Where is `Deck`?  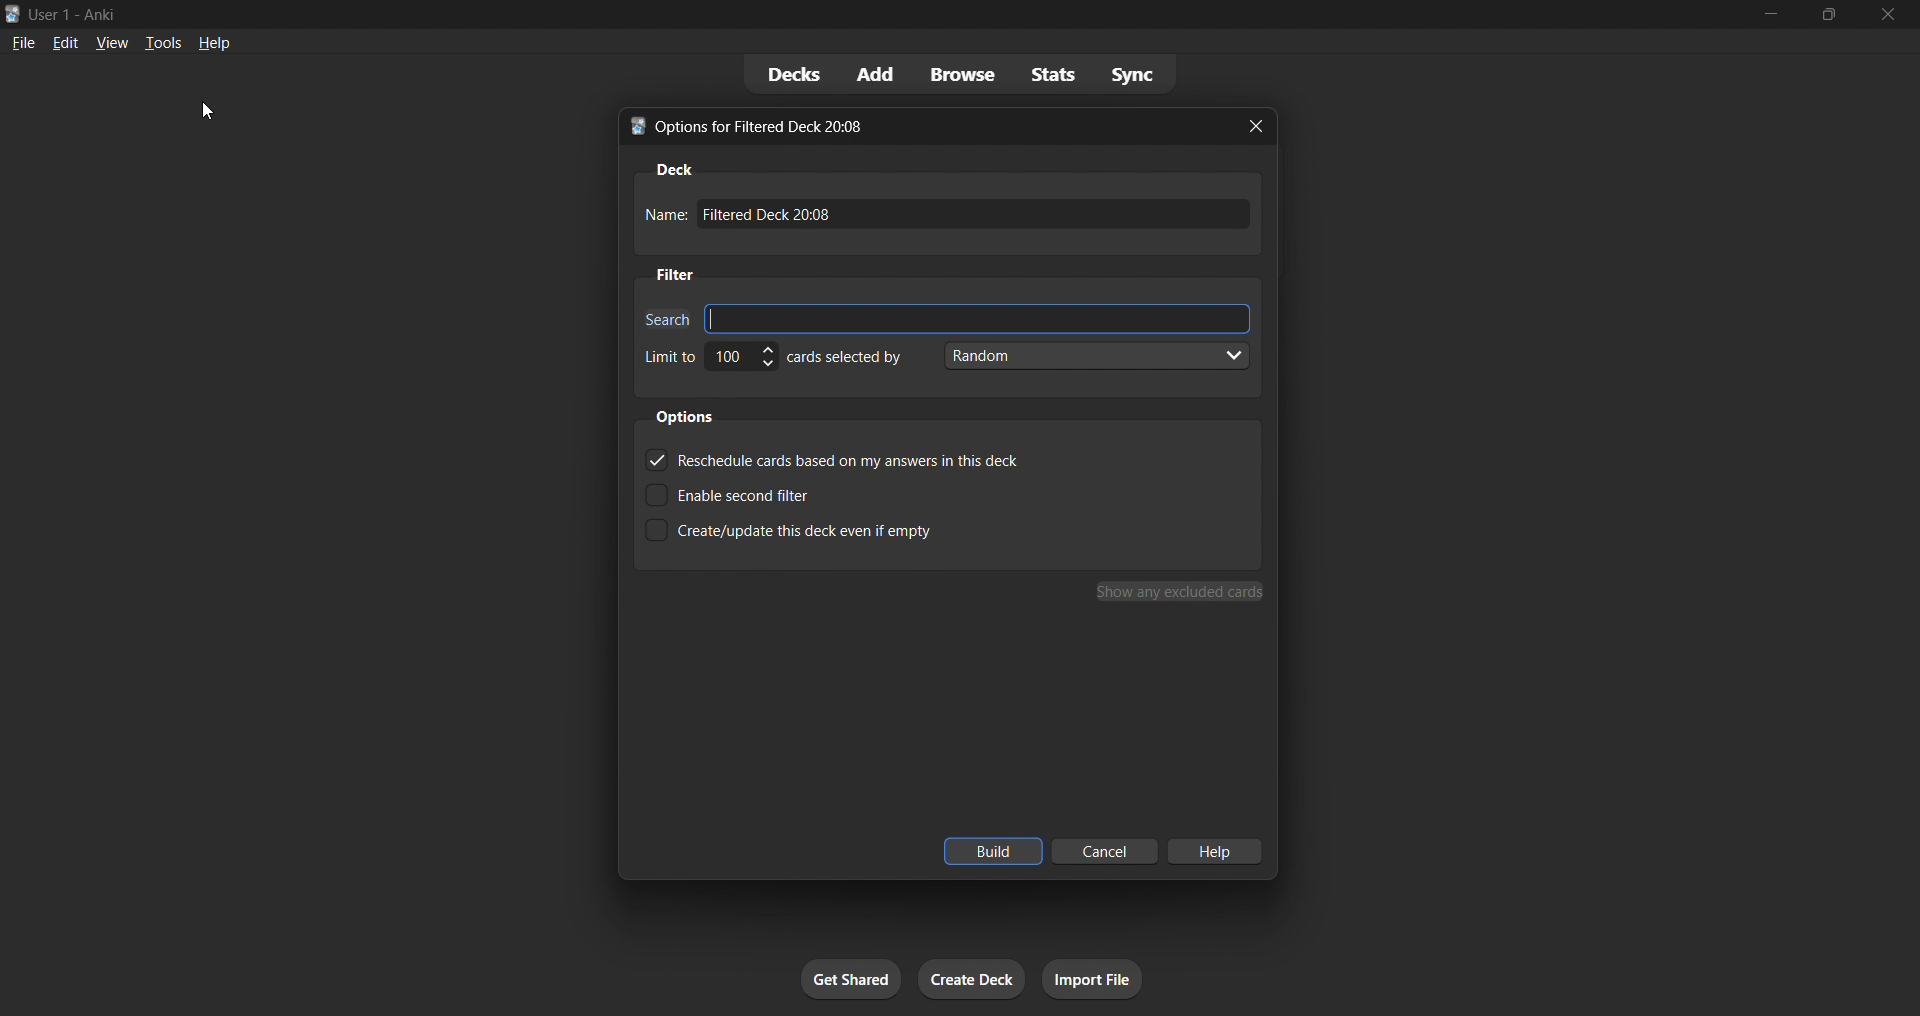
Deck is located at coordinates (672, 171).